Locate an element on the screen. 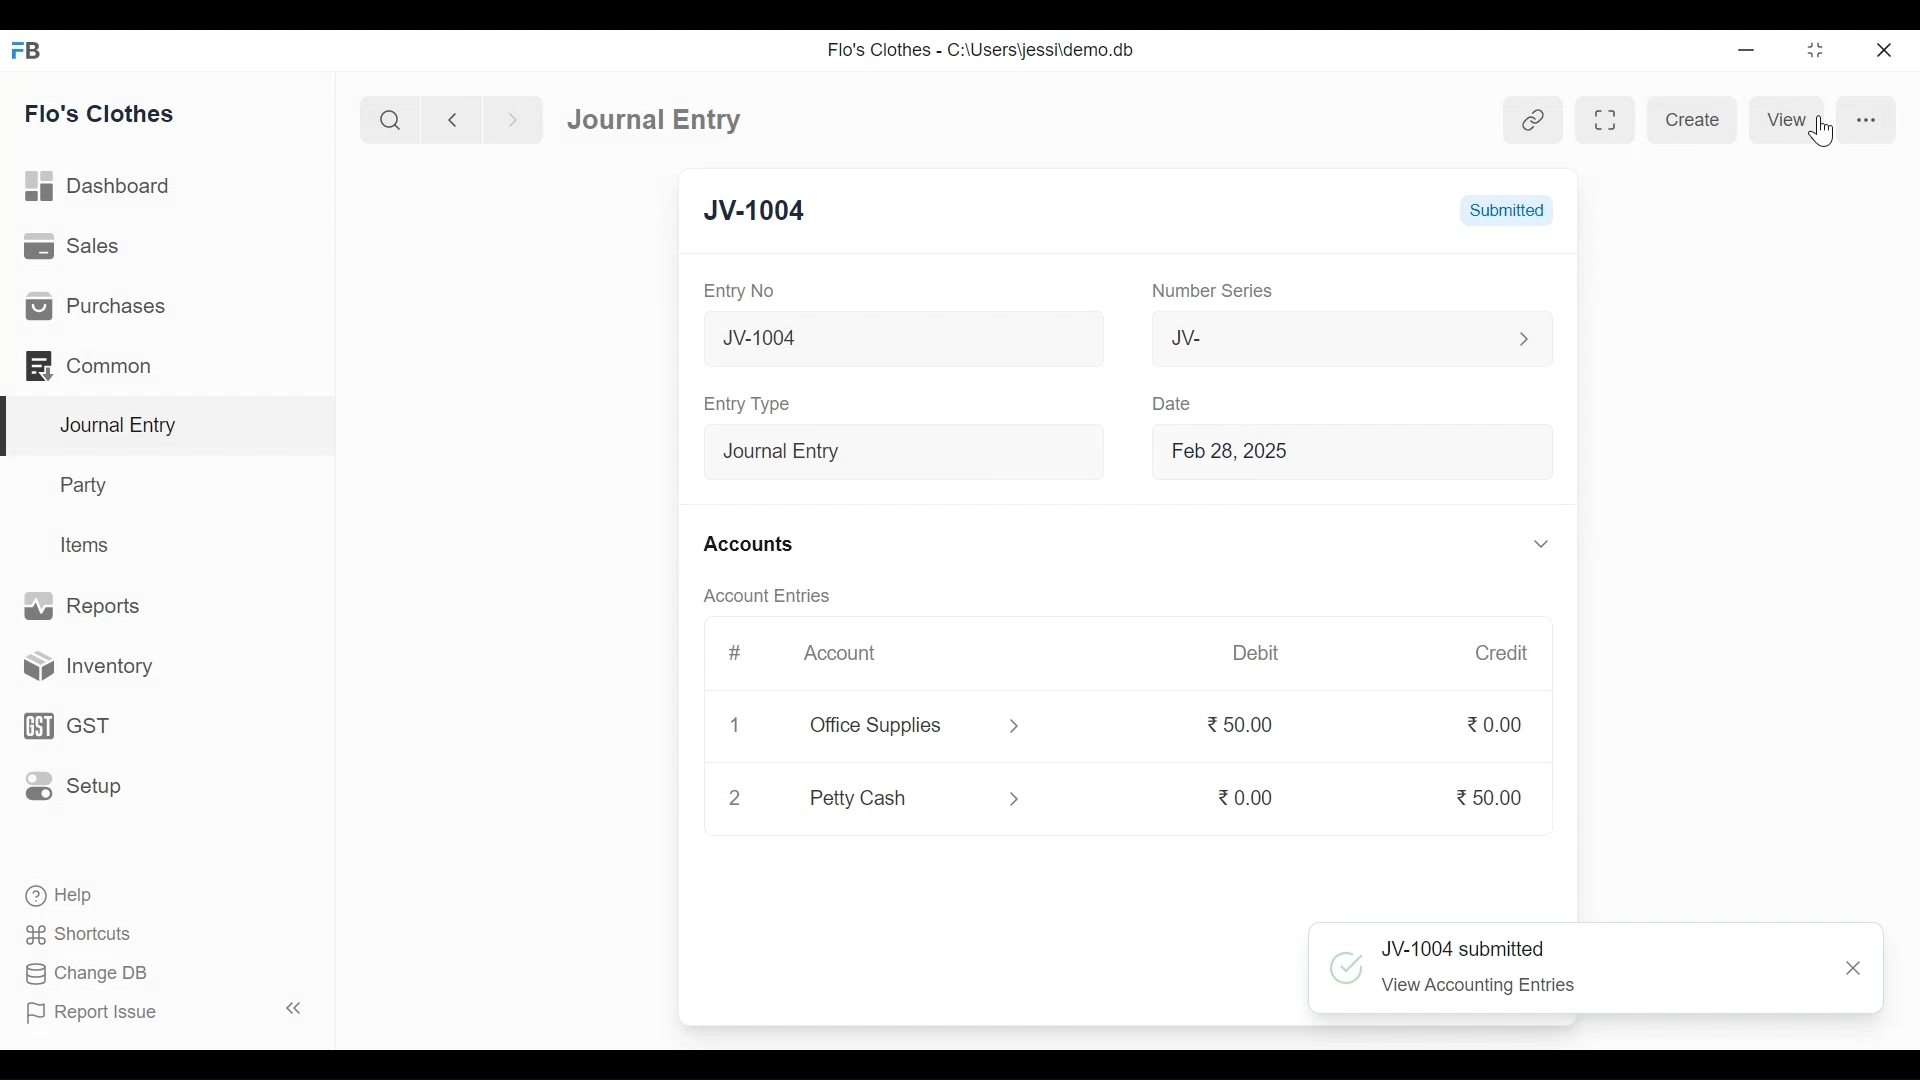  Entry Type is located at coordinates (884, 453).